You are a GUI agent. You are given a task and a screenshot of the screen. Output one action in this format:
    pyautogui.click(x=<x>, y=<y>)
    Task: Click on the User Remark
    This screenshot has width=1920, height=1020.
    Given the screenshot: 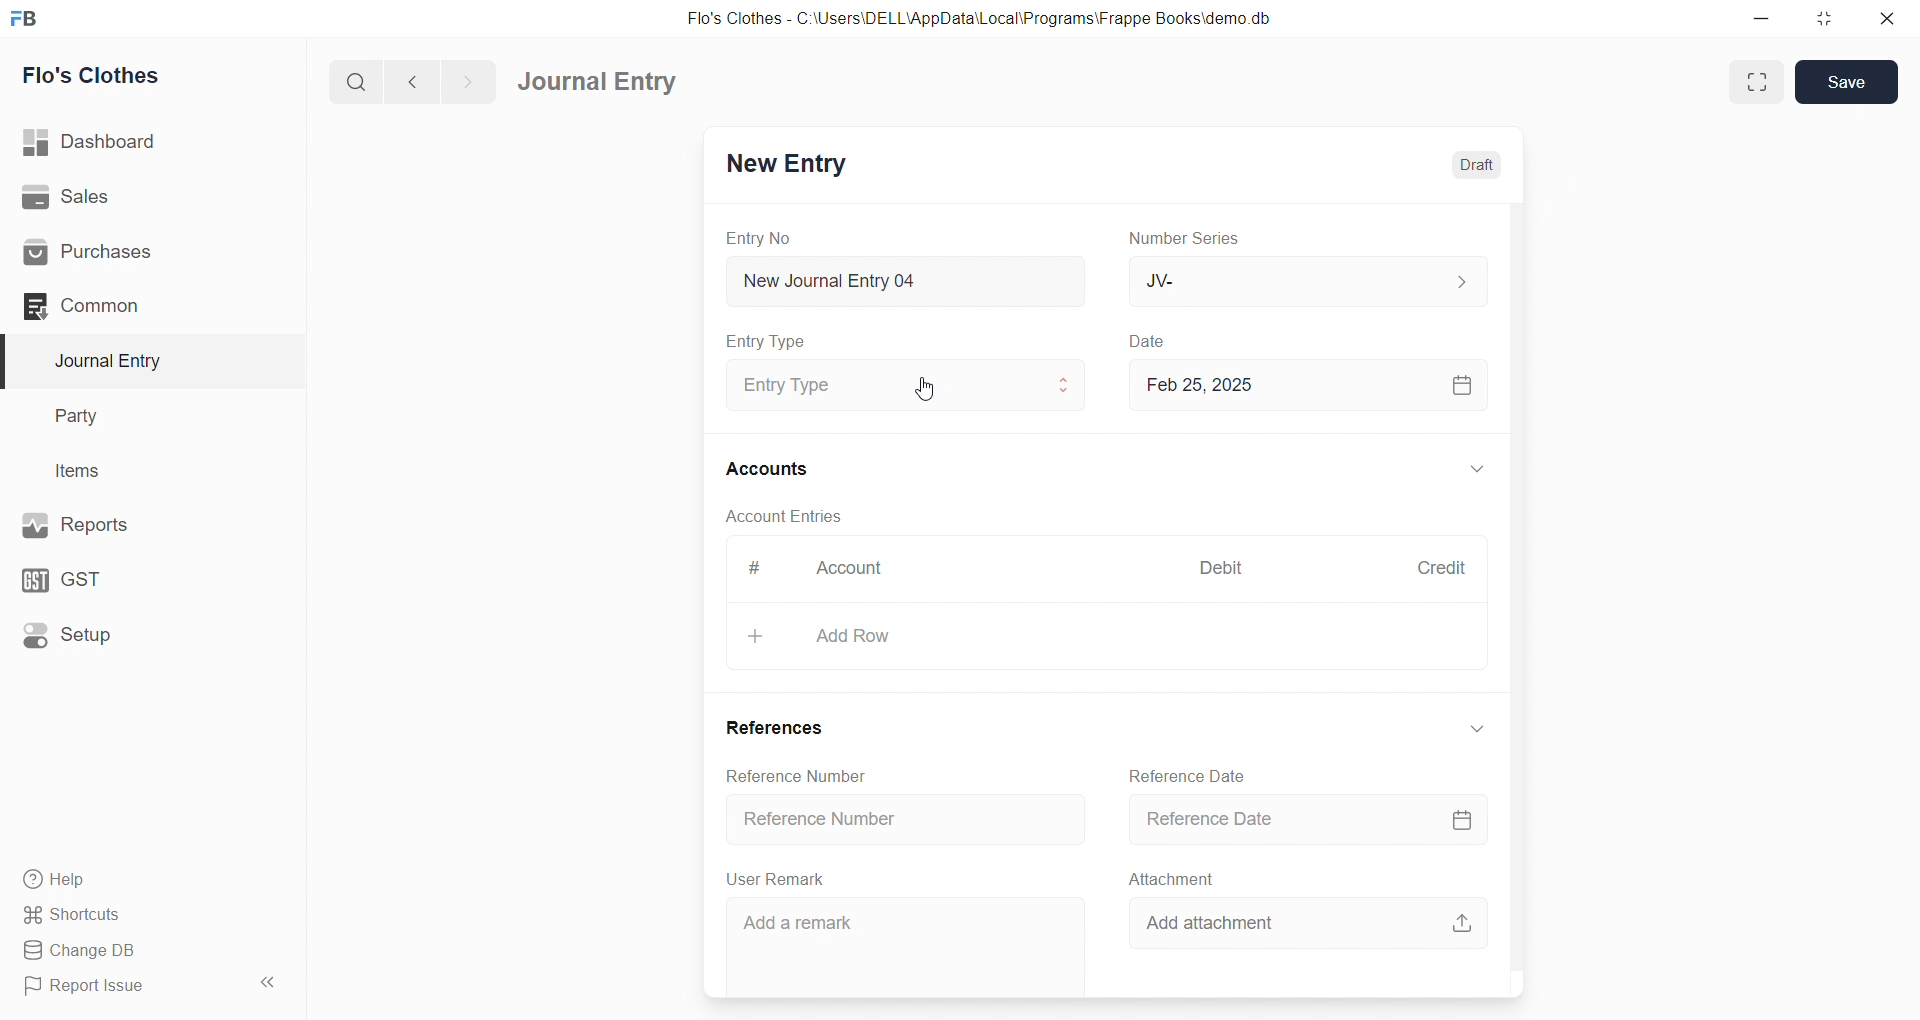 What is the action you would take?
    pyautogui.click(x=780, y=878)
    